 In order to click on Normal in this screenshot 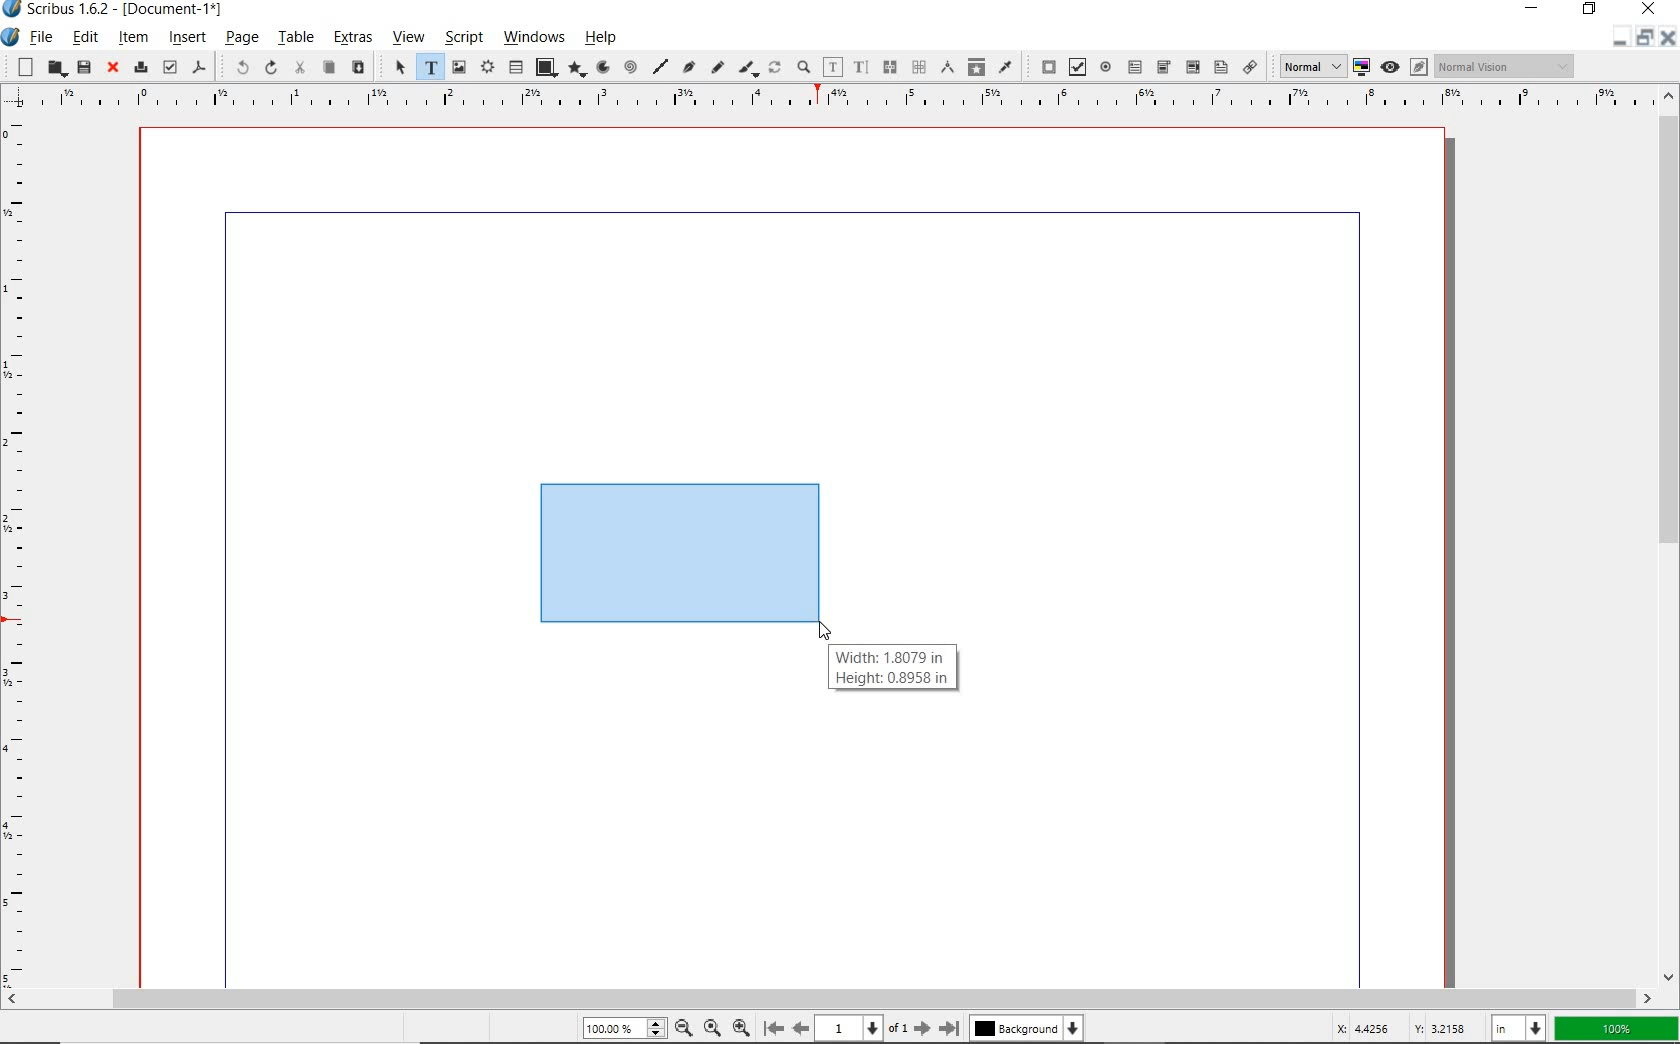, I will do `click(1311, 66)`.